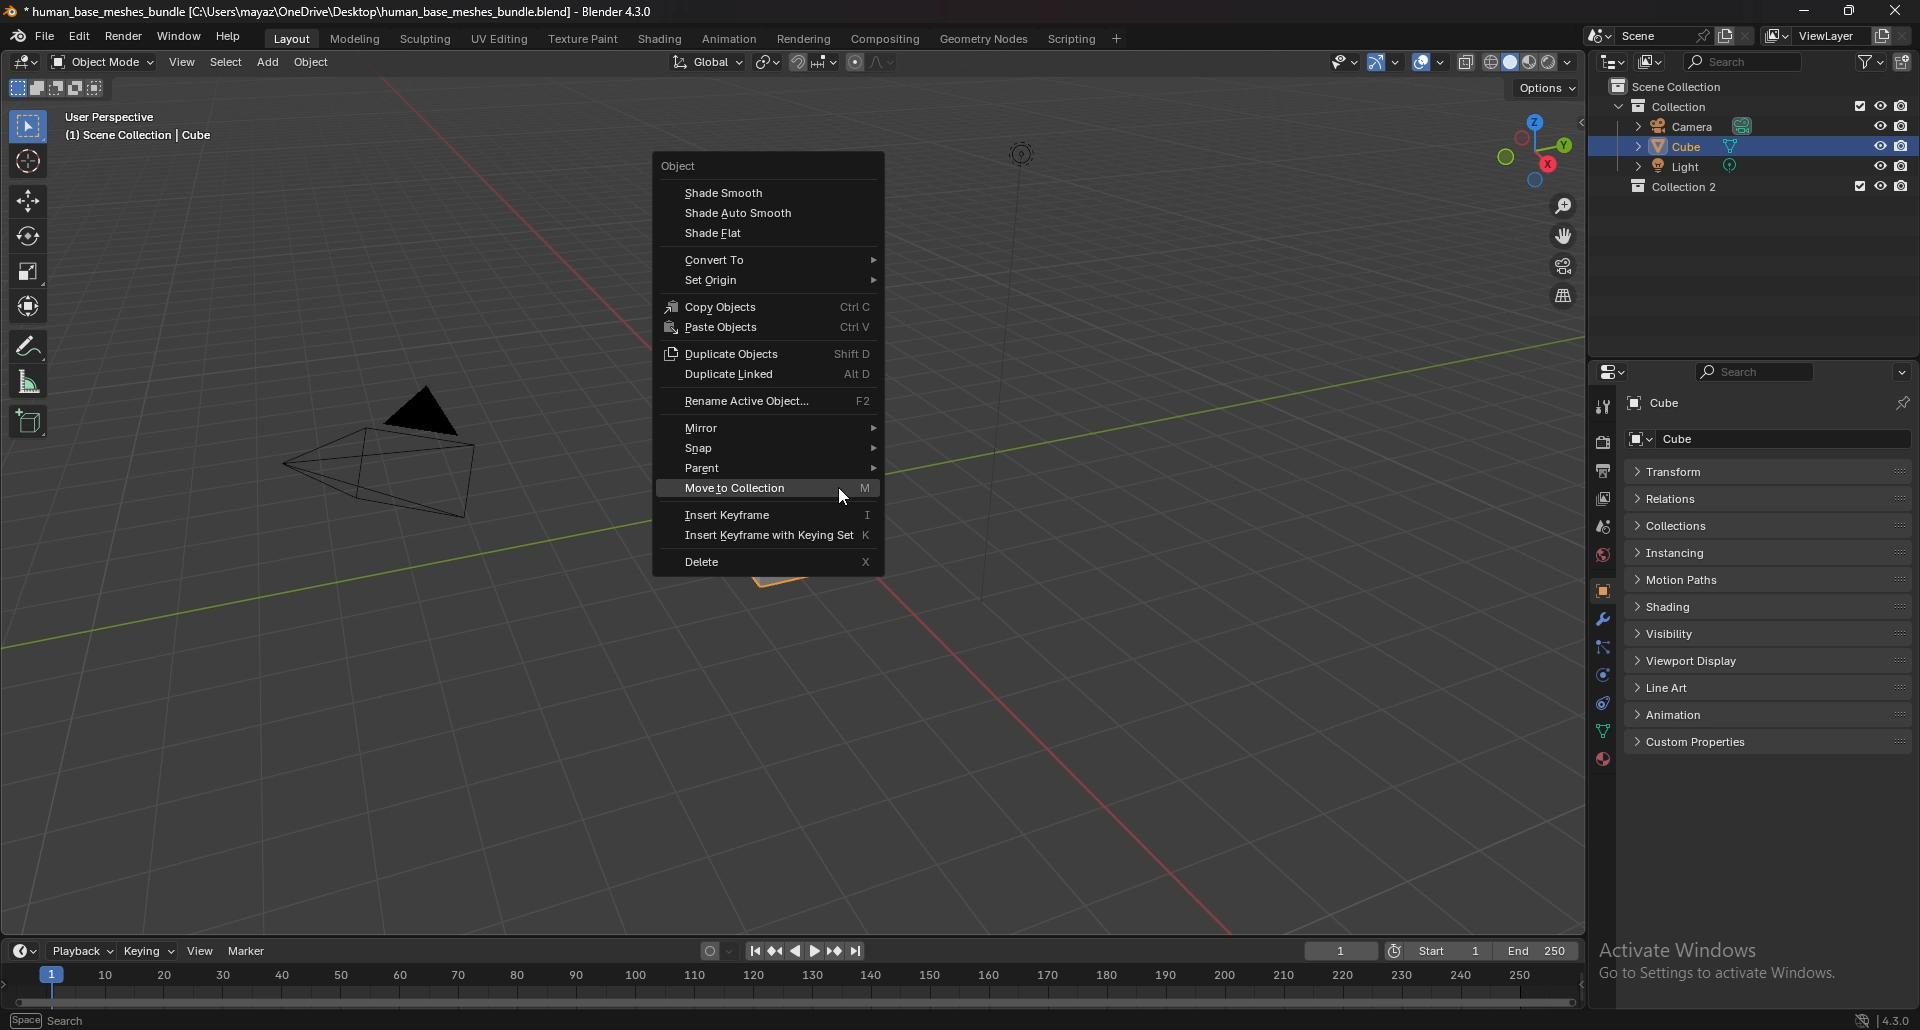 The width and height of the screenshot is (1920, 1030). Describe the element at coordinates (1702, 146) in the screenshot. I see `cube` at that location.